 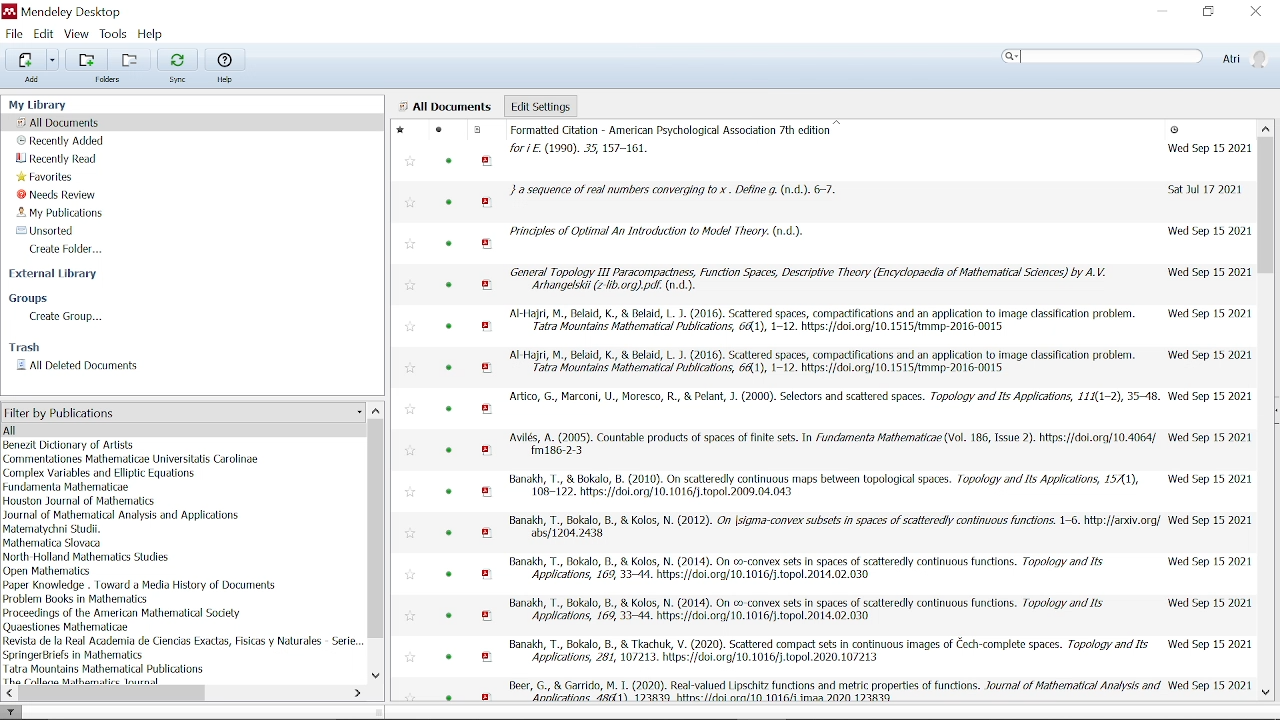 I want to click on author, so click(x=122, y=613).